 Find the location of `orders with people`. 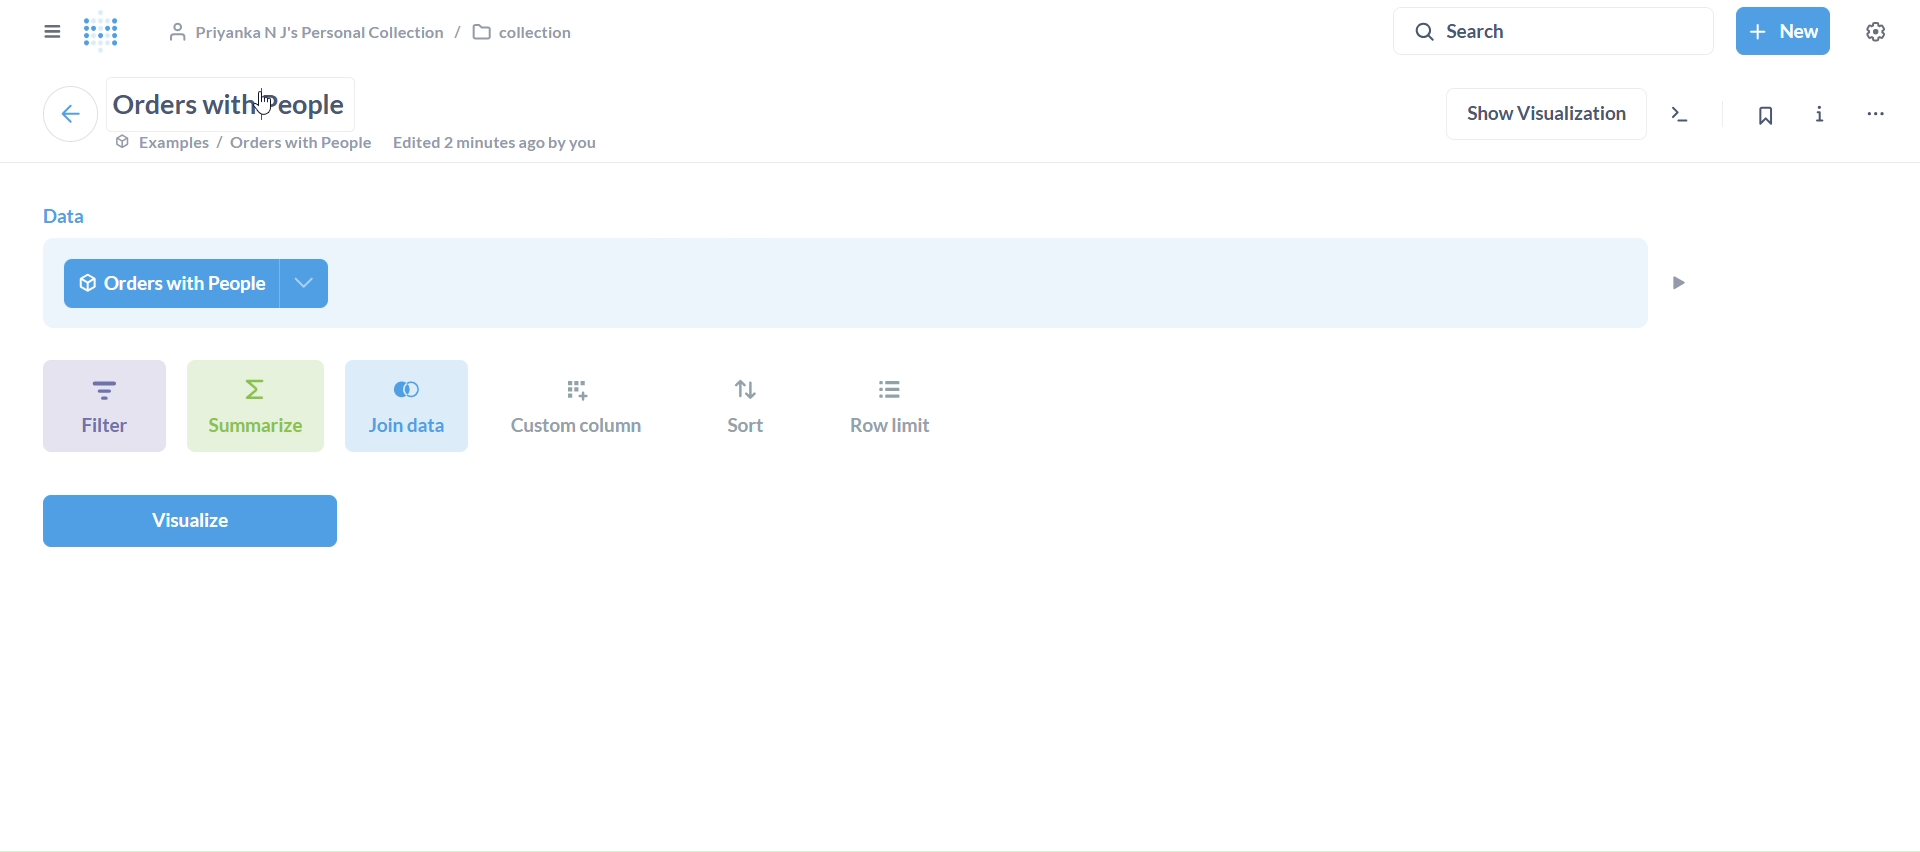

orders with people is located at coordinates (200, 283).